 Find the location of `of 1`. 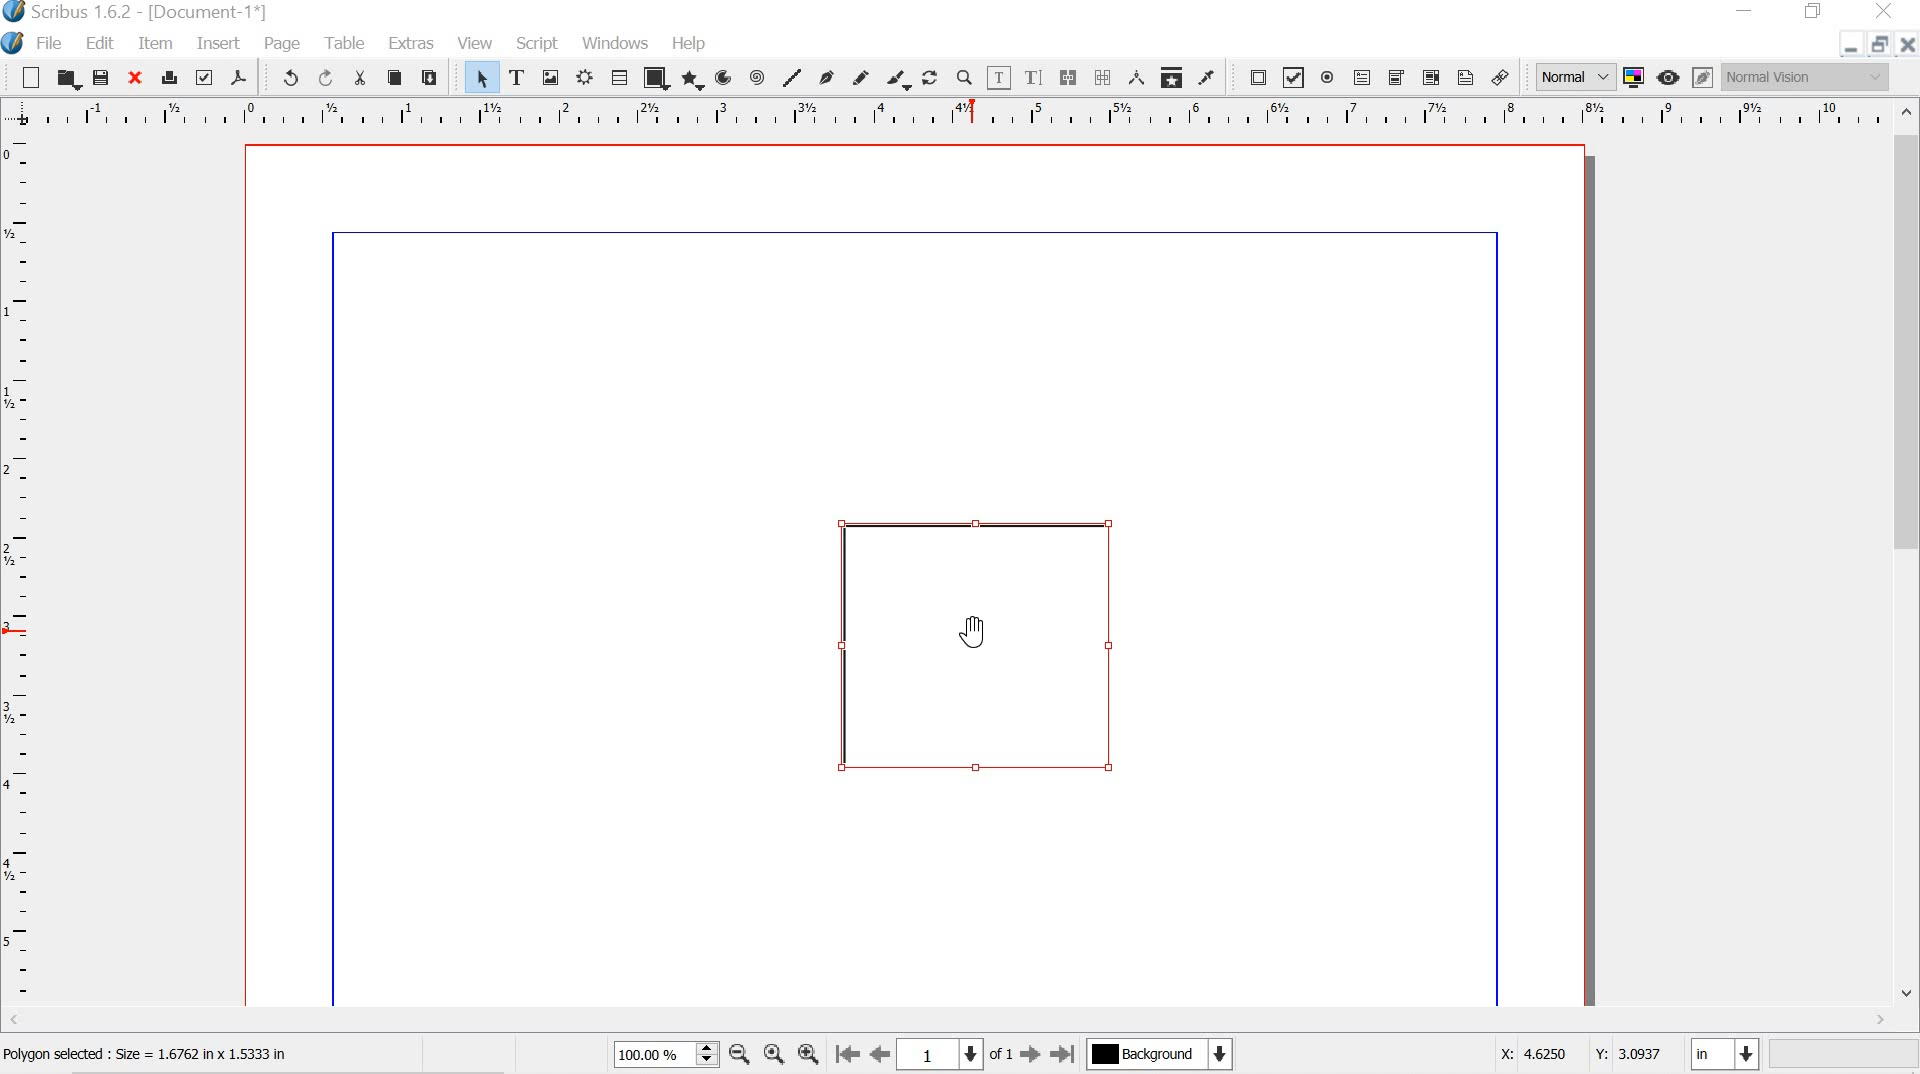

of 1 is located at coordinates (1002, 1055).